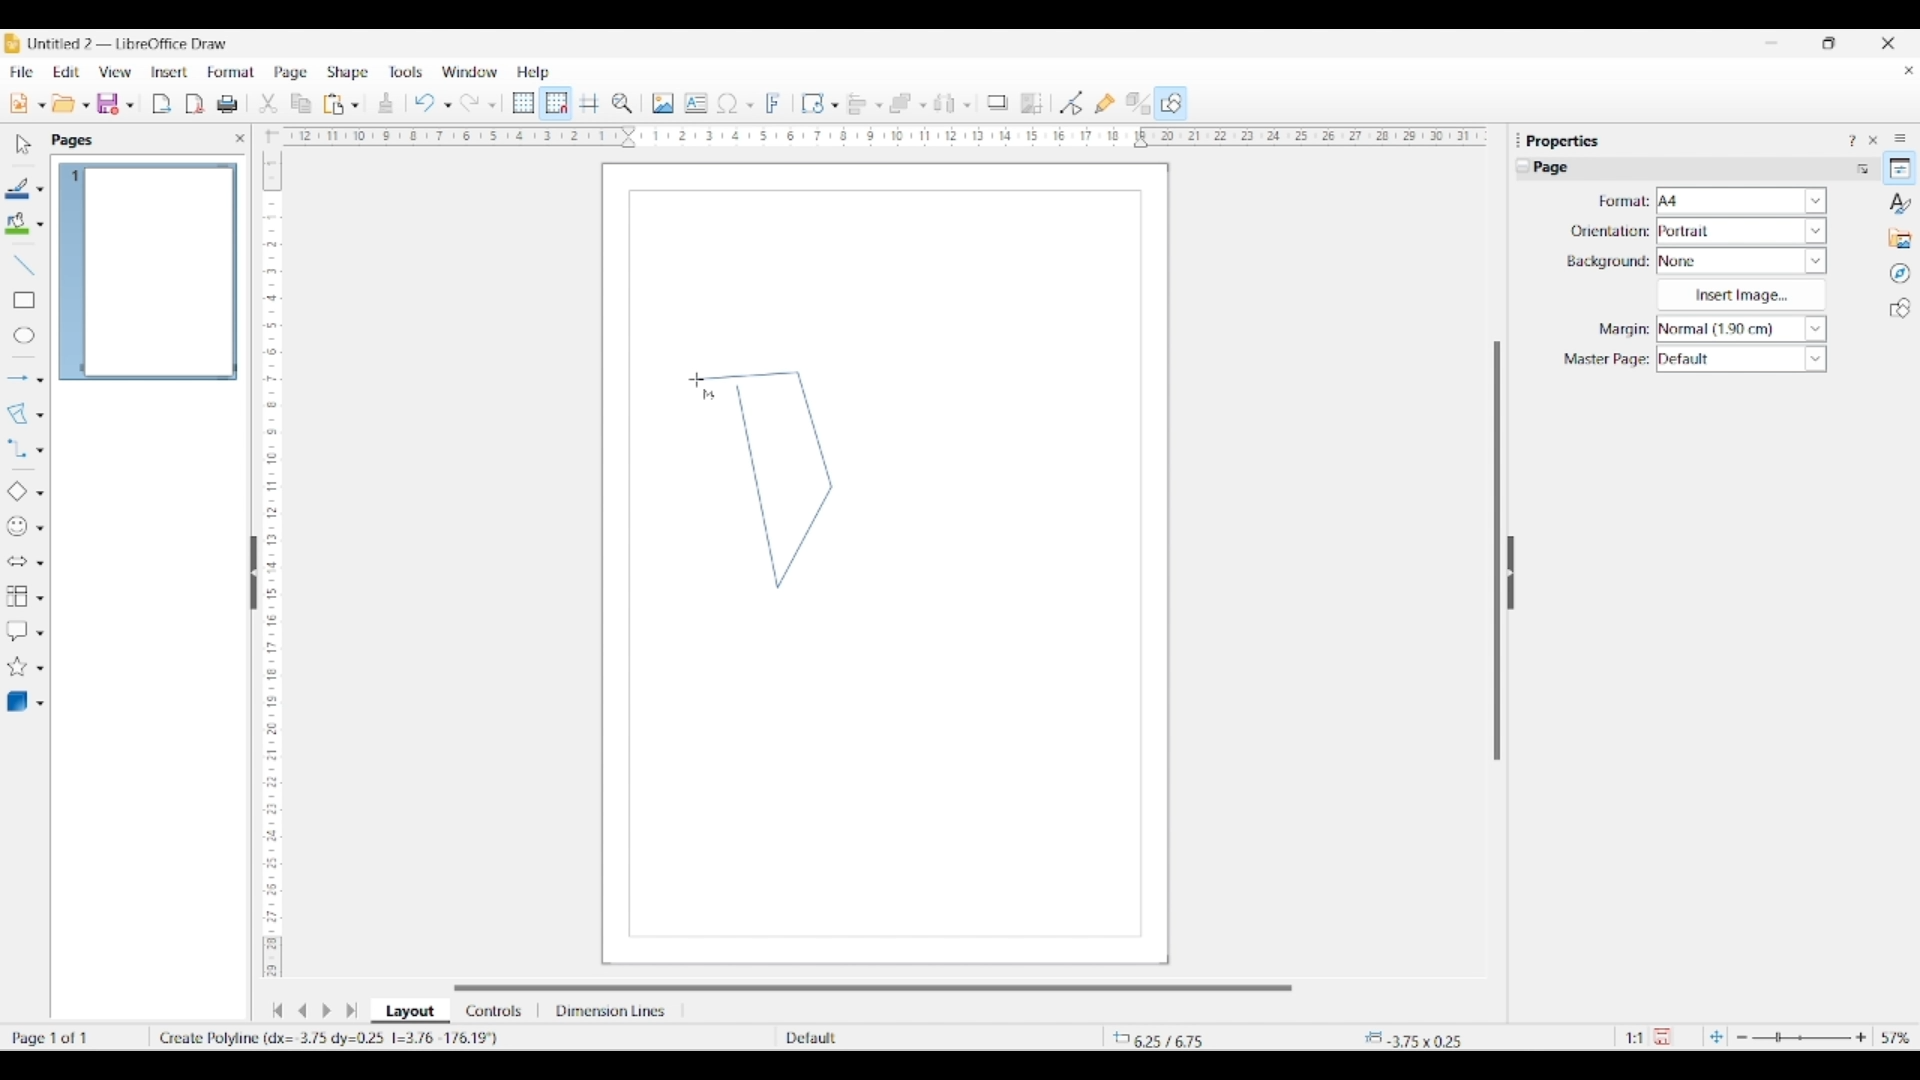  What do you see at coordinates (16, 492) in the screenshot?
I see `Selected basic shape` at bounding box center [16, 492].